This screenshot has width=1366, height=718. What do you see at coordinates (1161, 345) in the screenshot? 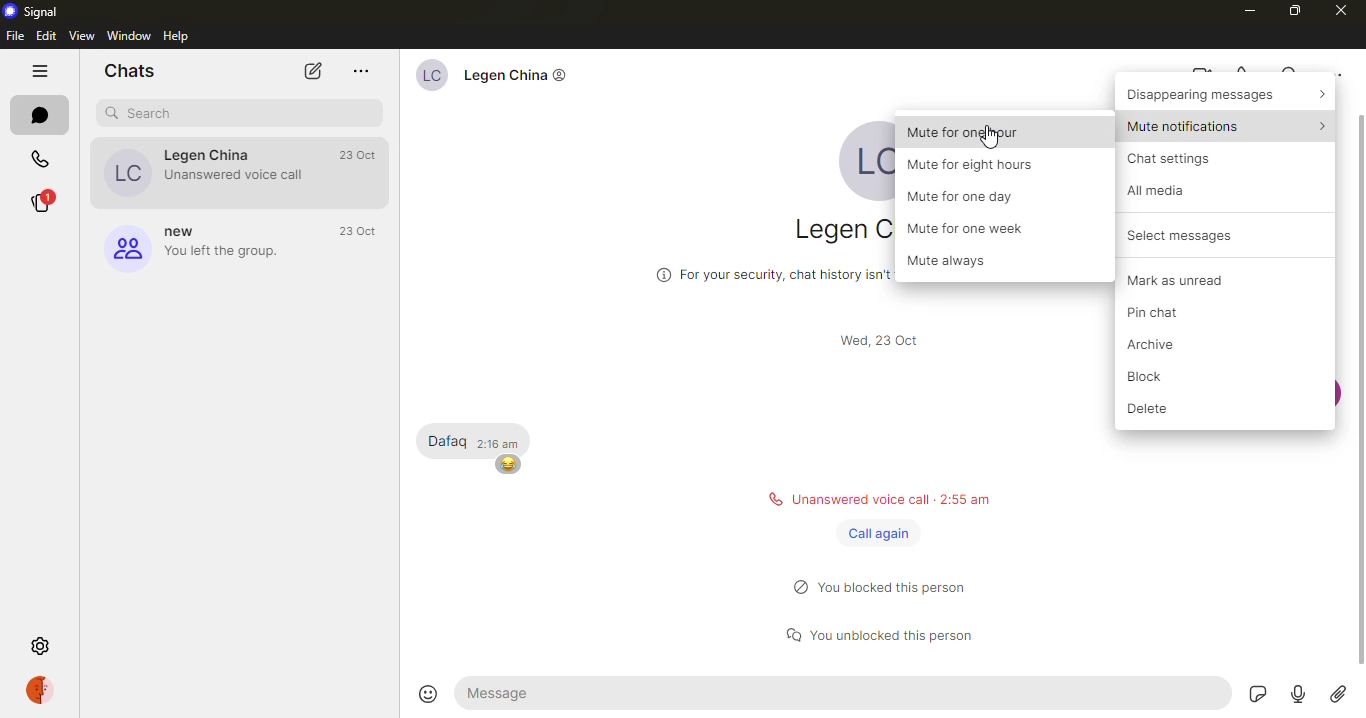
I see `archive` at bounding box center [1161, 345].